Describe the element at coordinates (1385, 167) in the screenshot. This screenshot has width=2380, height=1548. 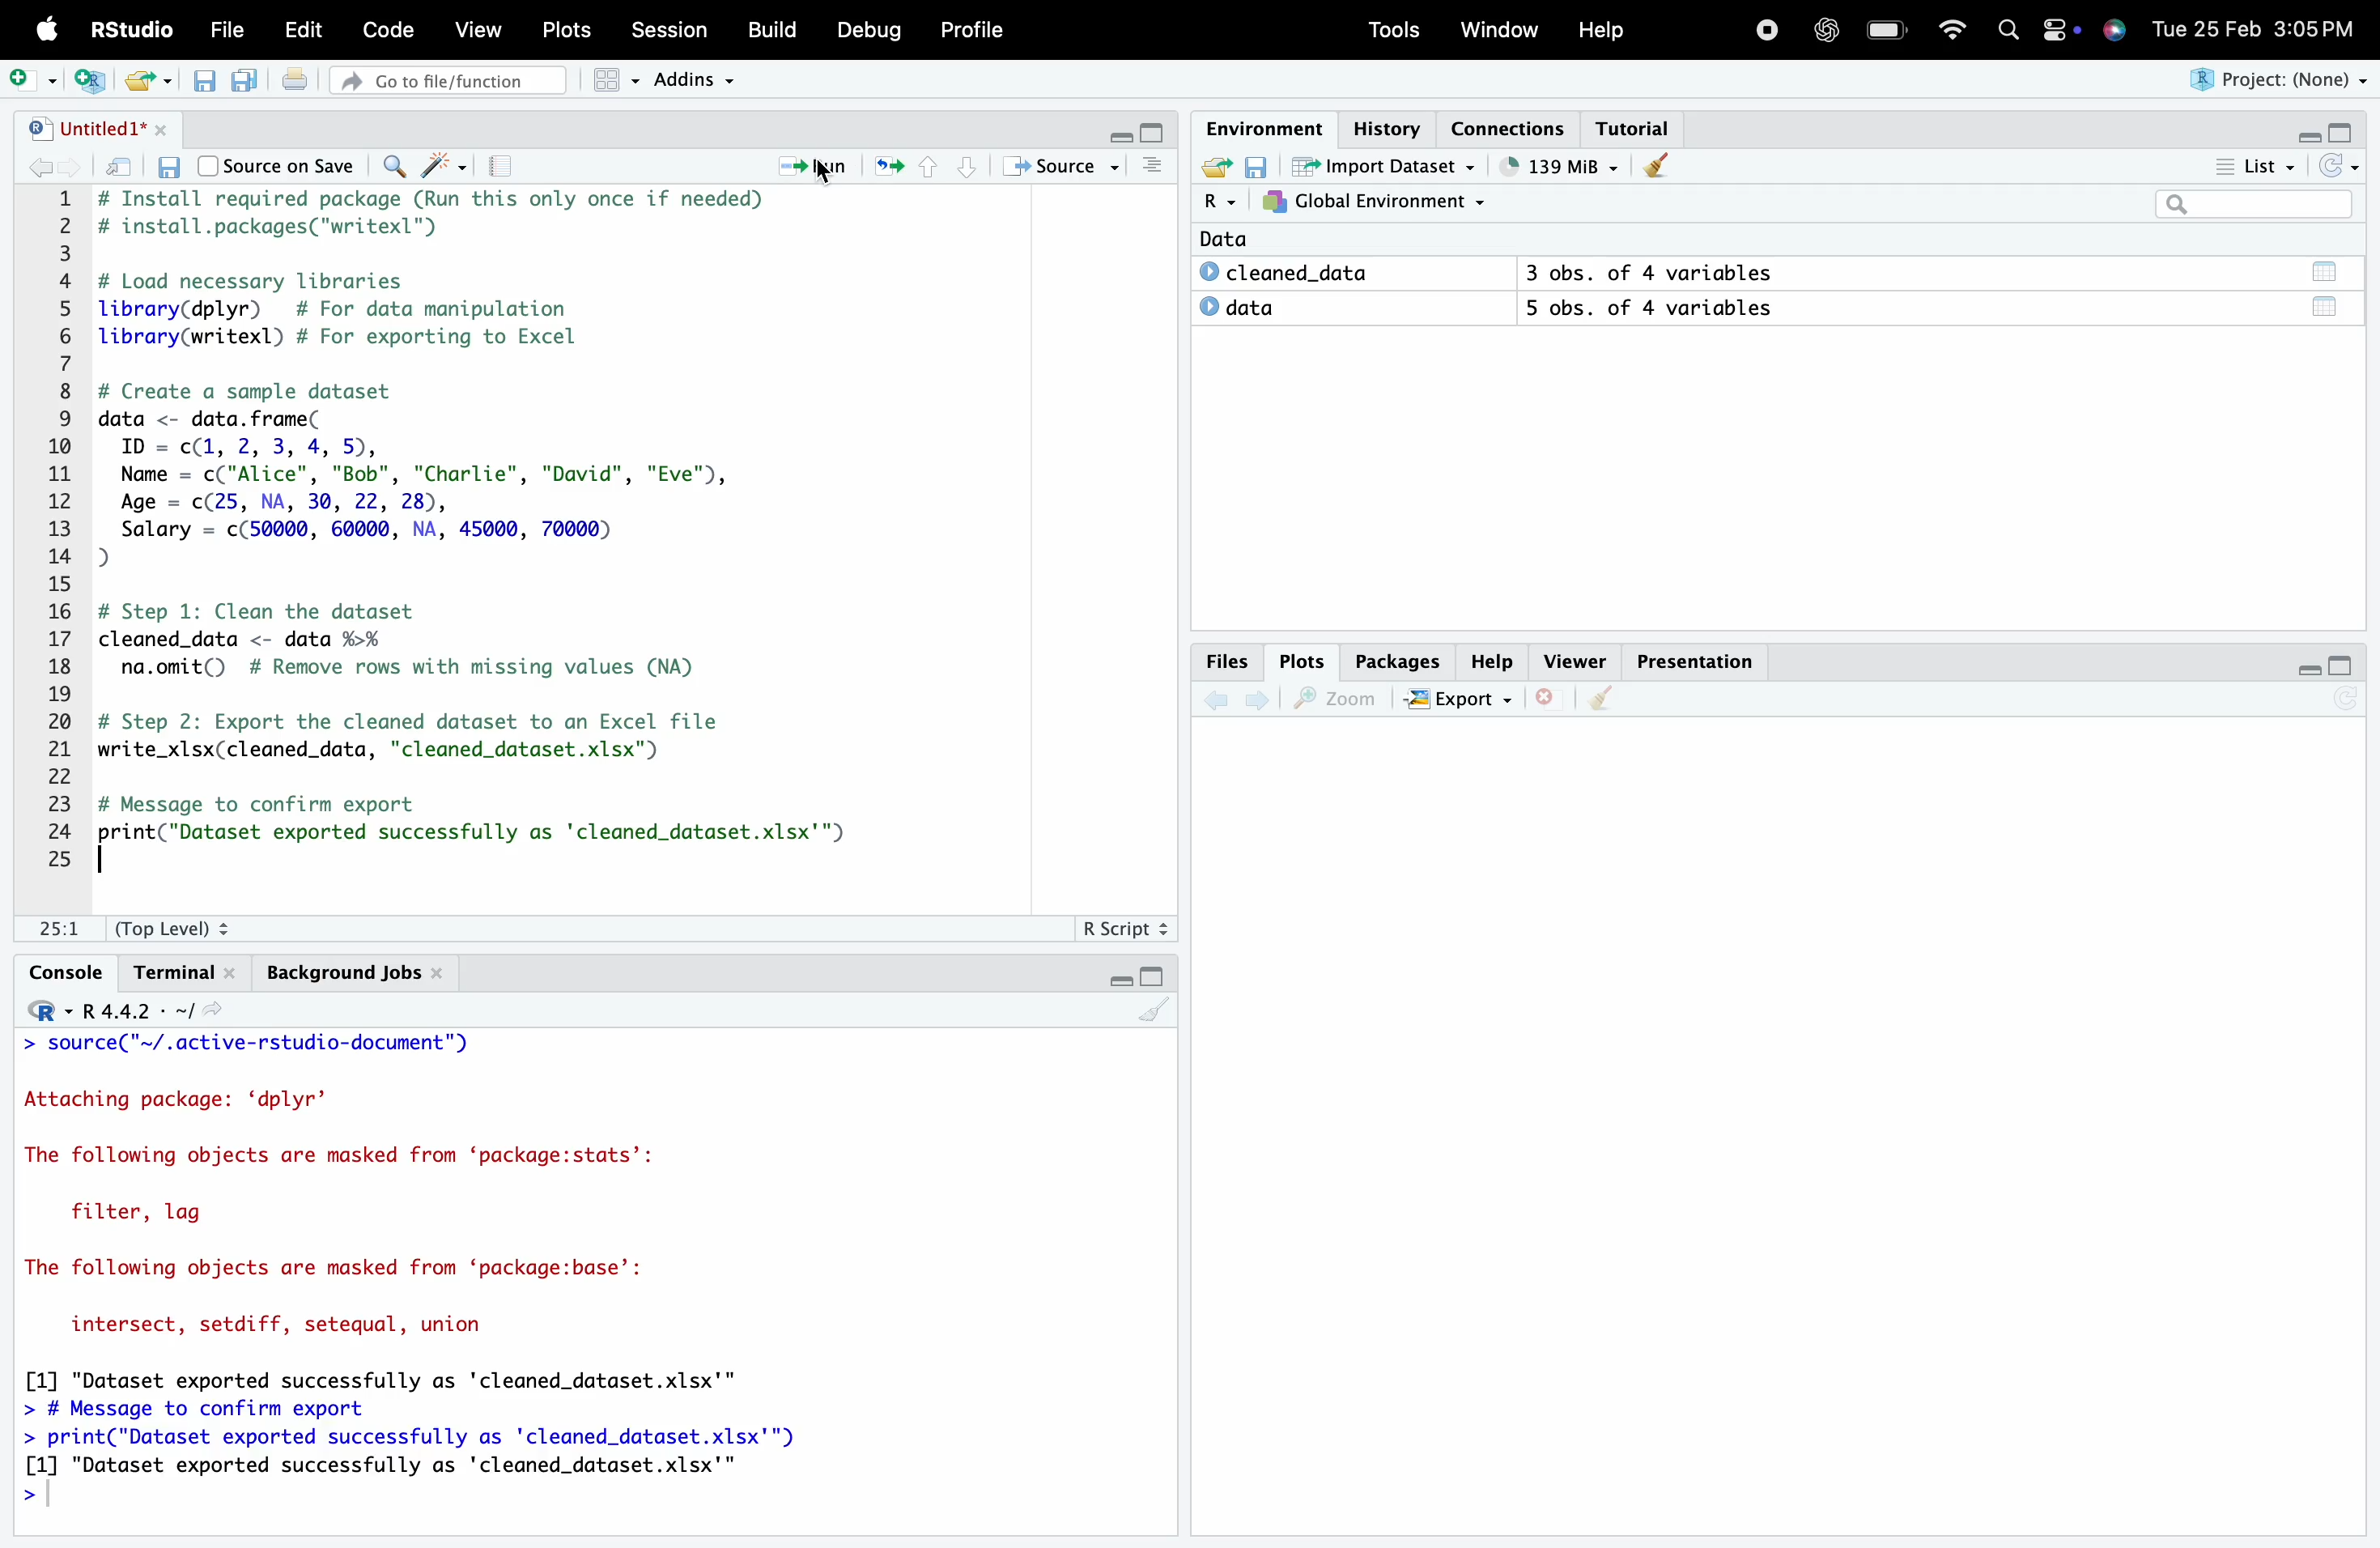
I see `Import Dataset` at that location.